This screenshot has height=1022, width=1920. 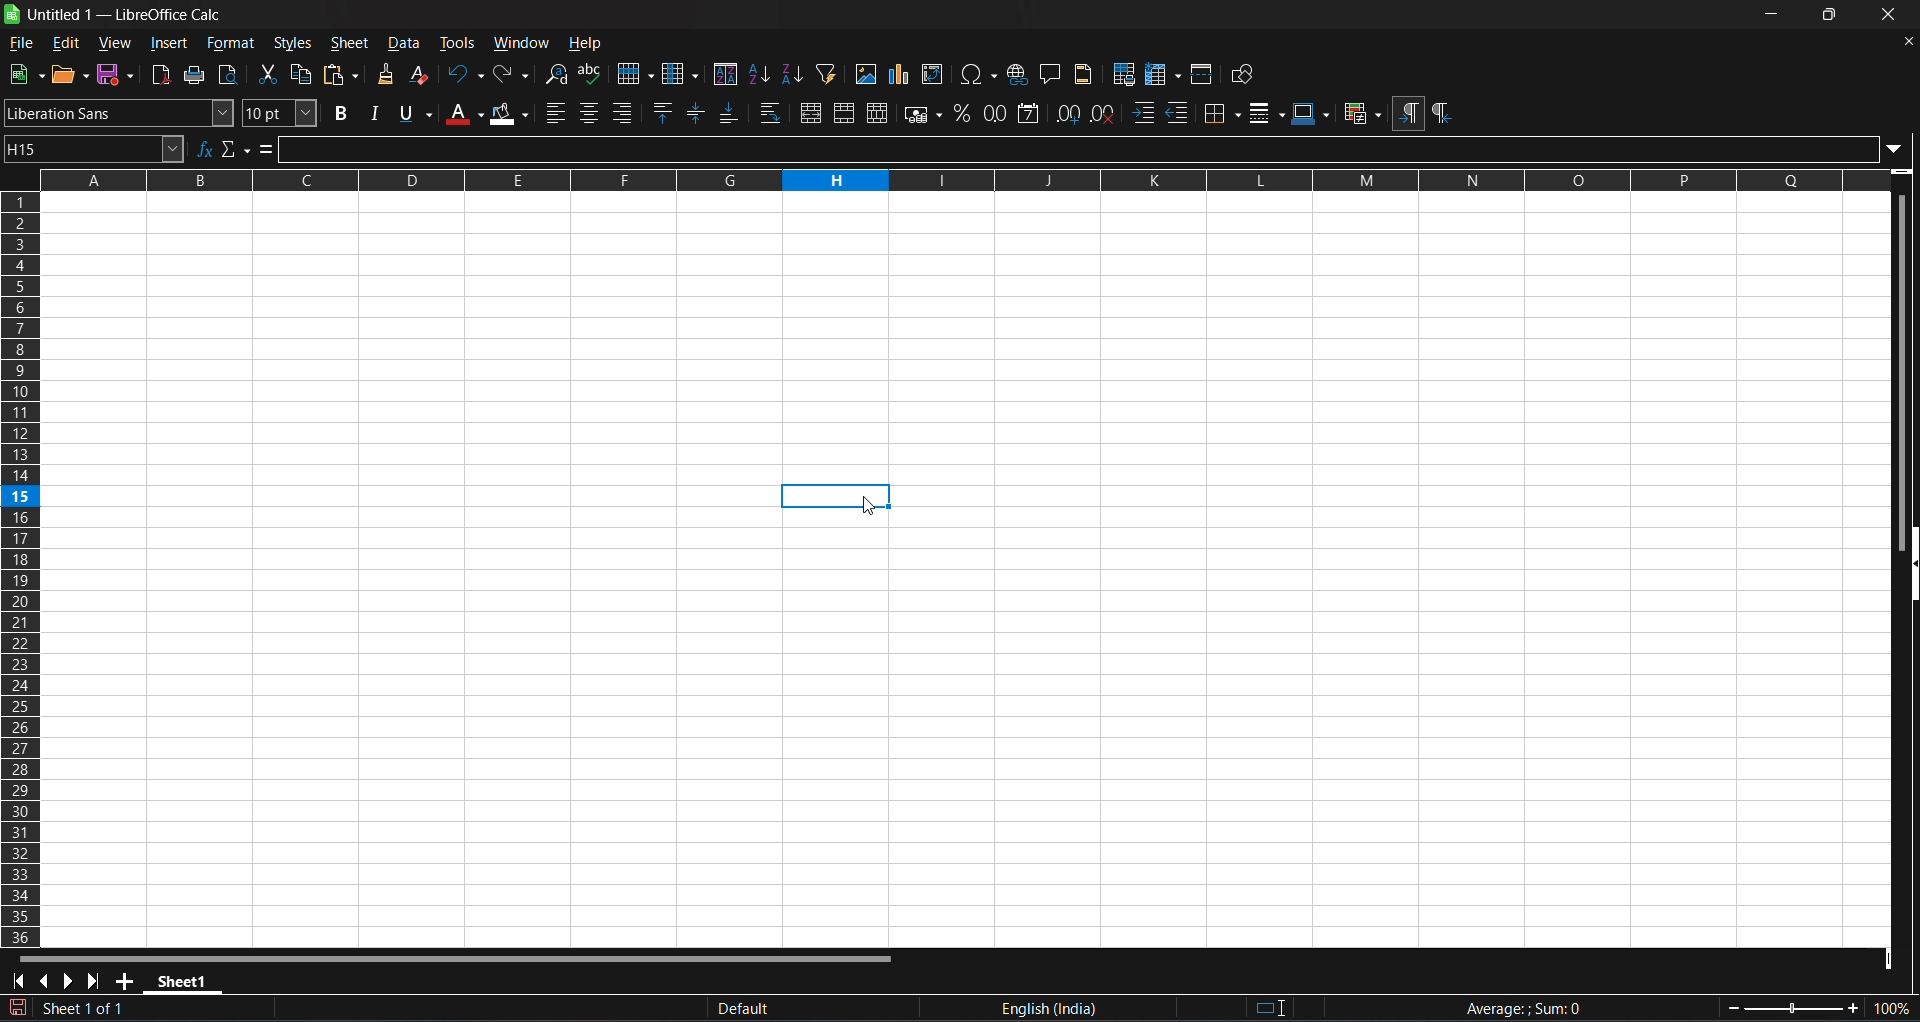 I want to click on standard selection, so click(x=1282, y=1006).